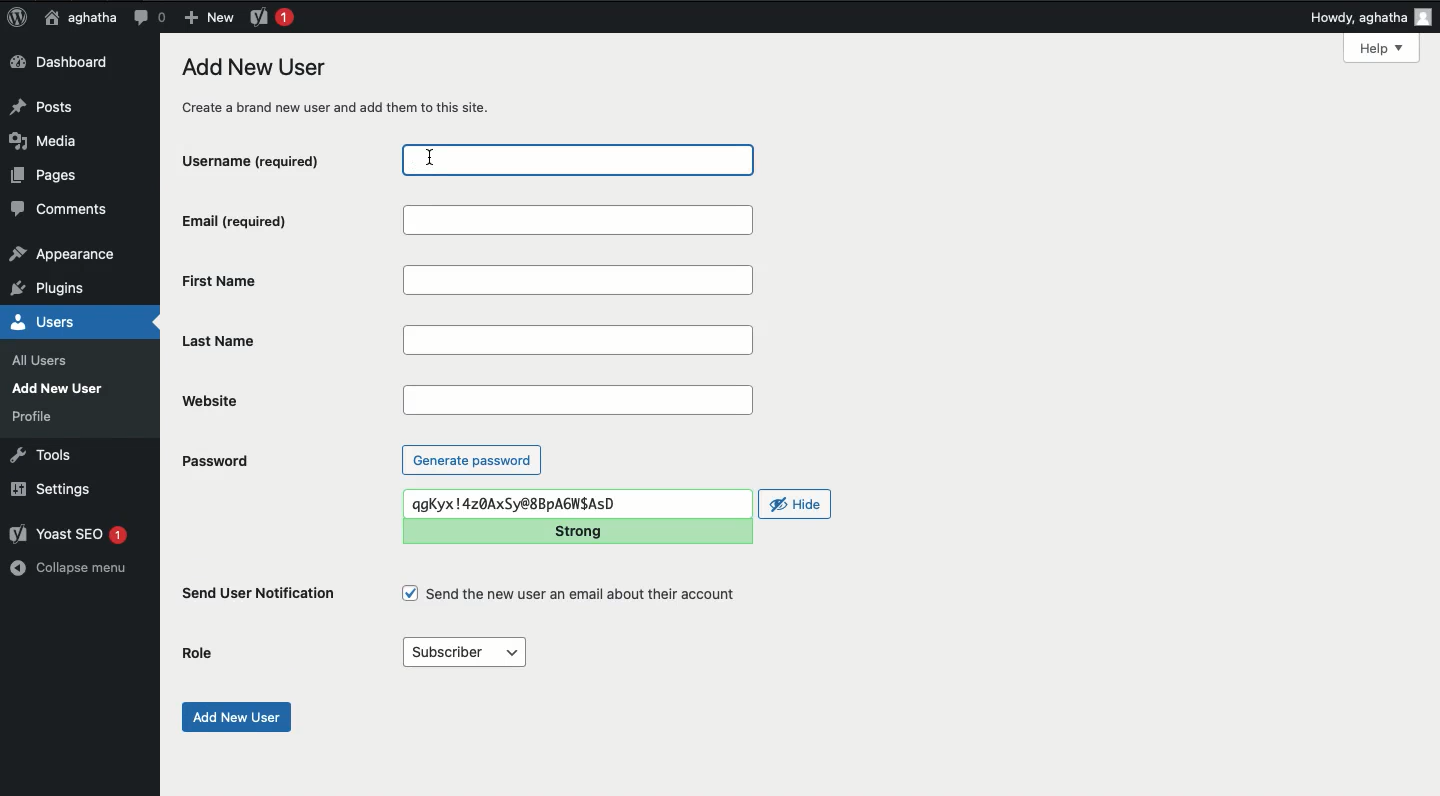 The width and height of the screenshot is (1440, 796). Describe the element at coordinates (287, 222) in the screenshot. I see `Email (required)` at that location.